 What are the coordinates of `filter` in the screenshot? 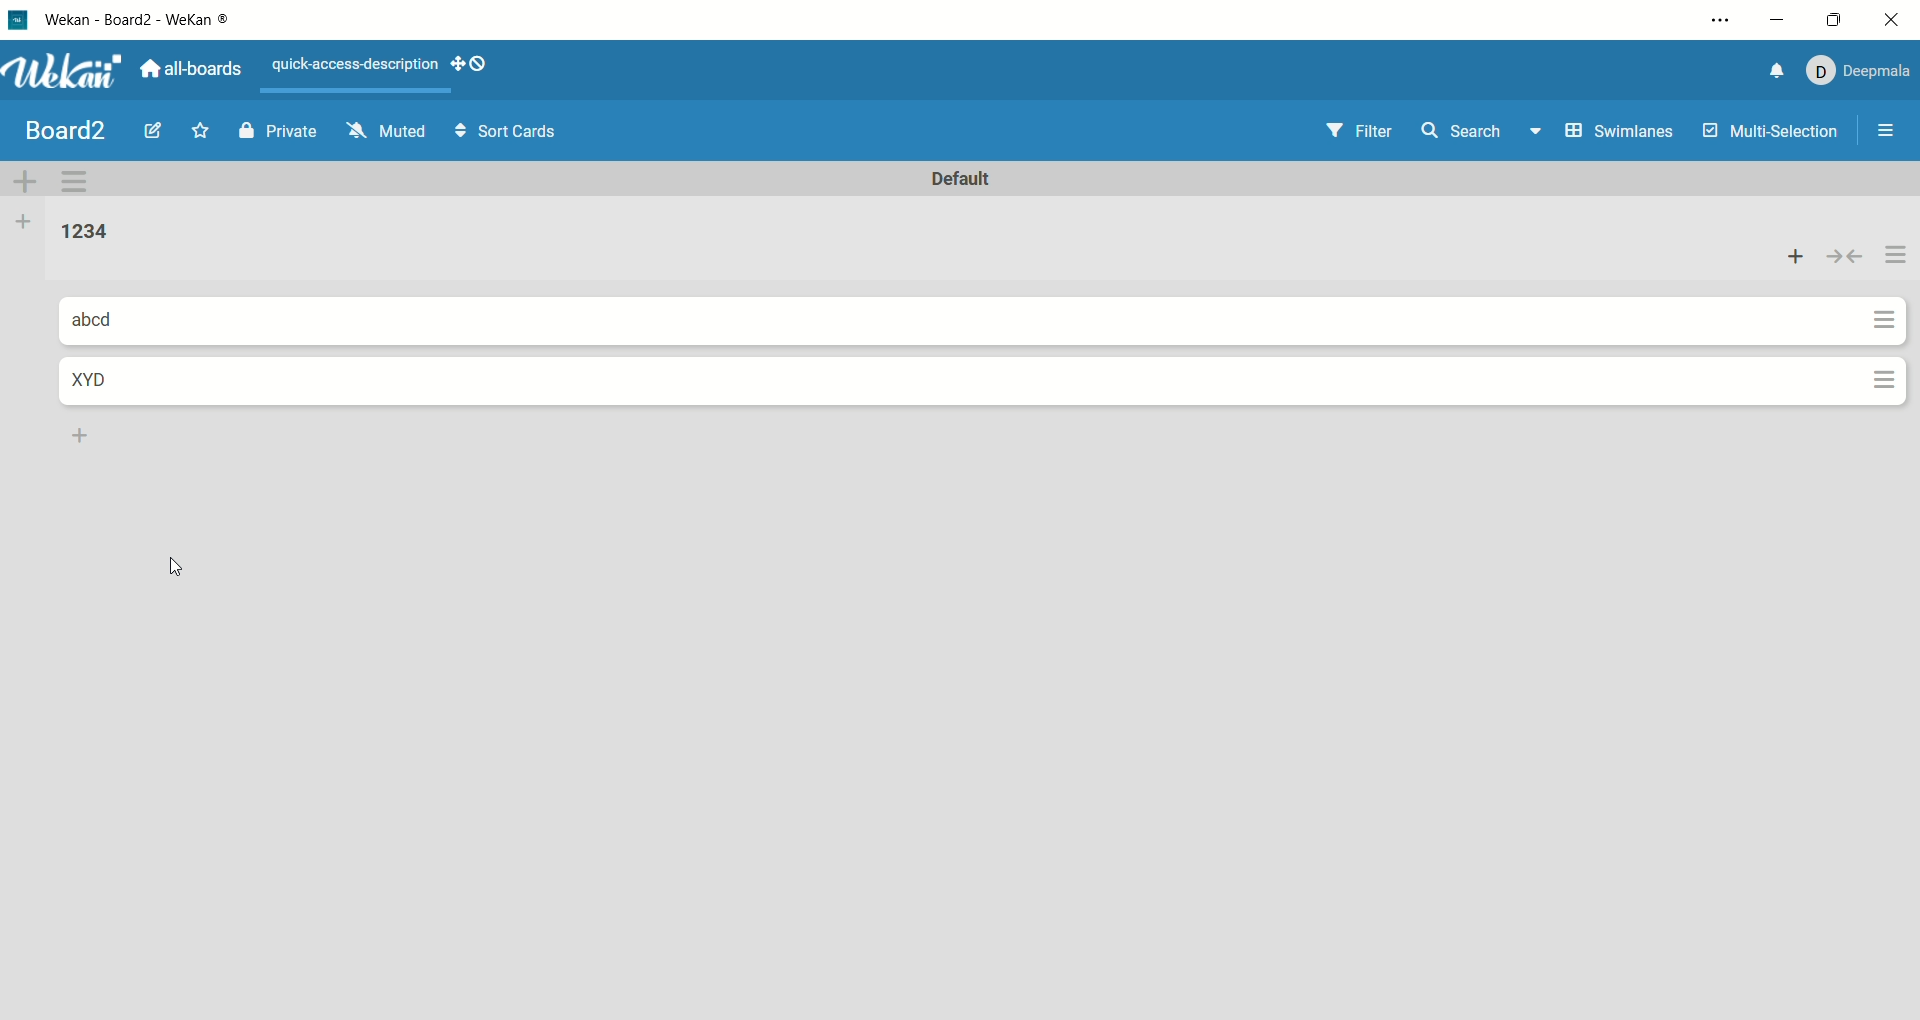 It's located at (1346, 127).